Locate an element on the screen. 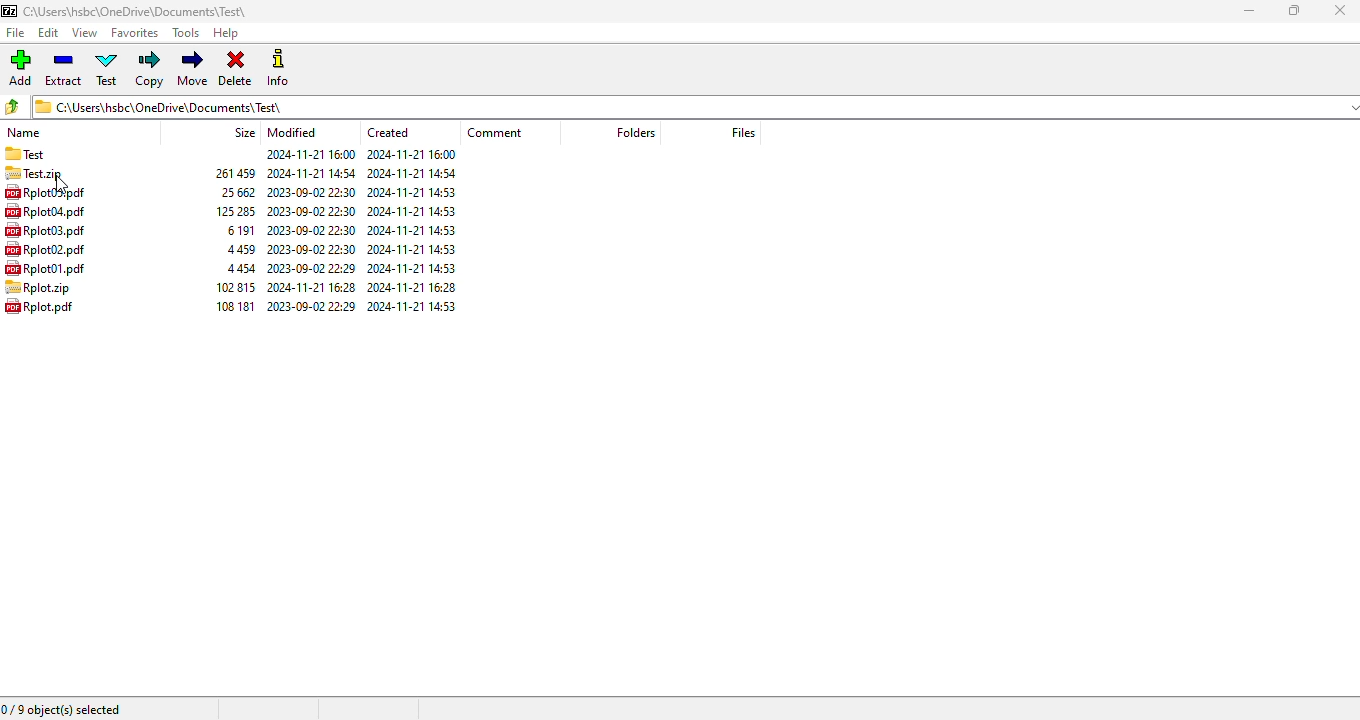 The width and height of the screenshot is (1360, 720). minimize is located at coordinates (1247, 11).